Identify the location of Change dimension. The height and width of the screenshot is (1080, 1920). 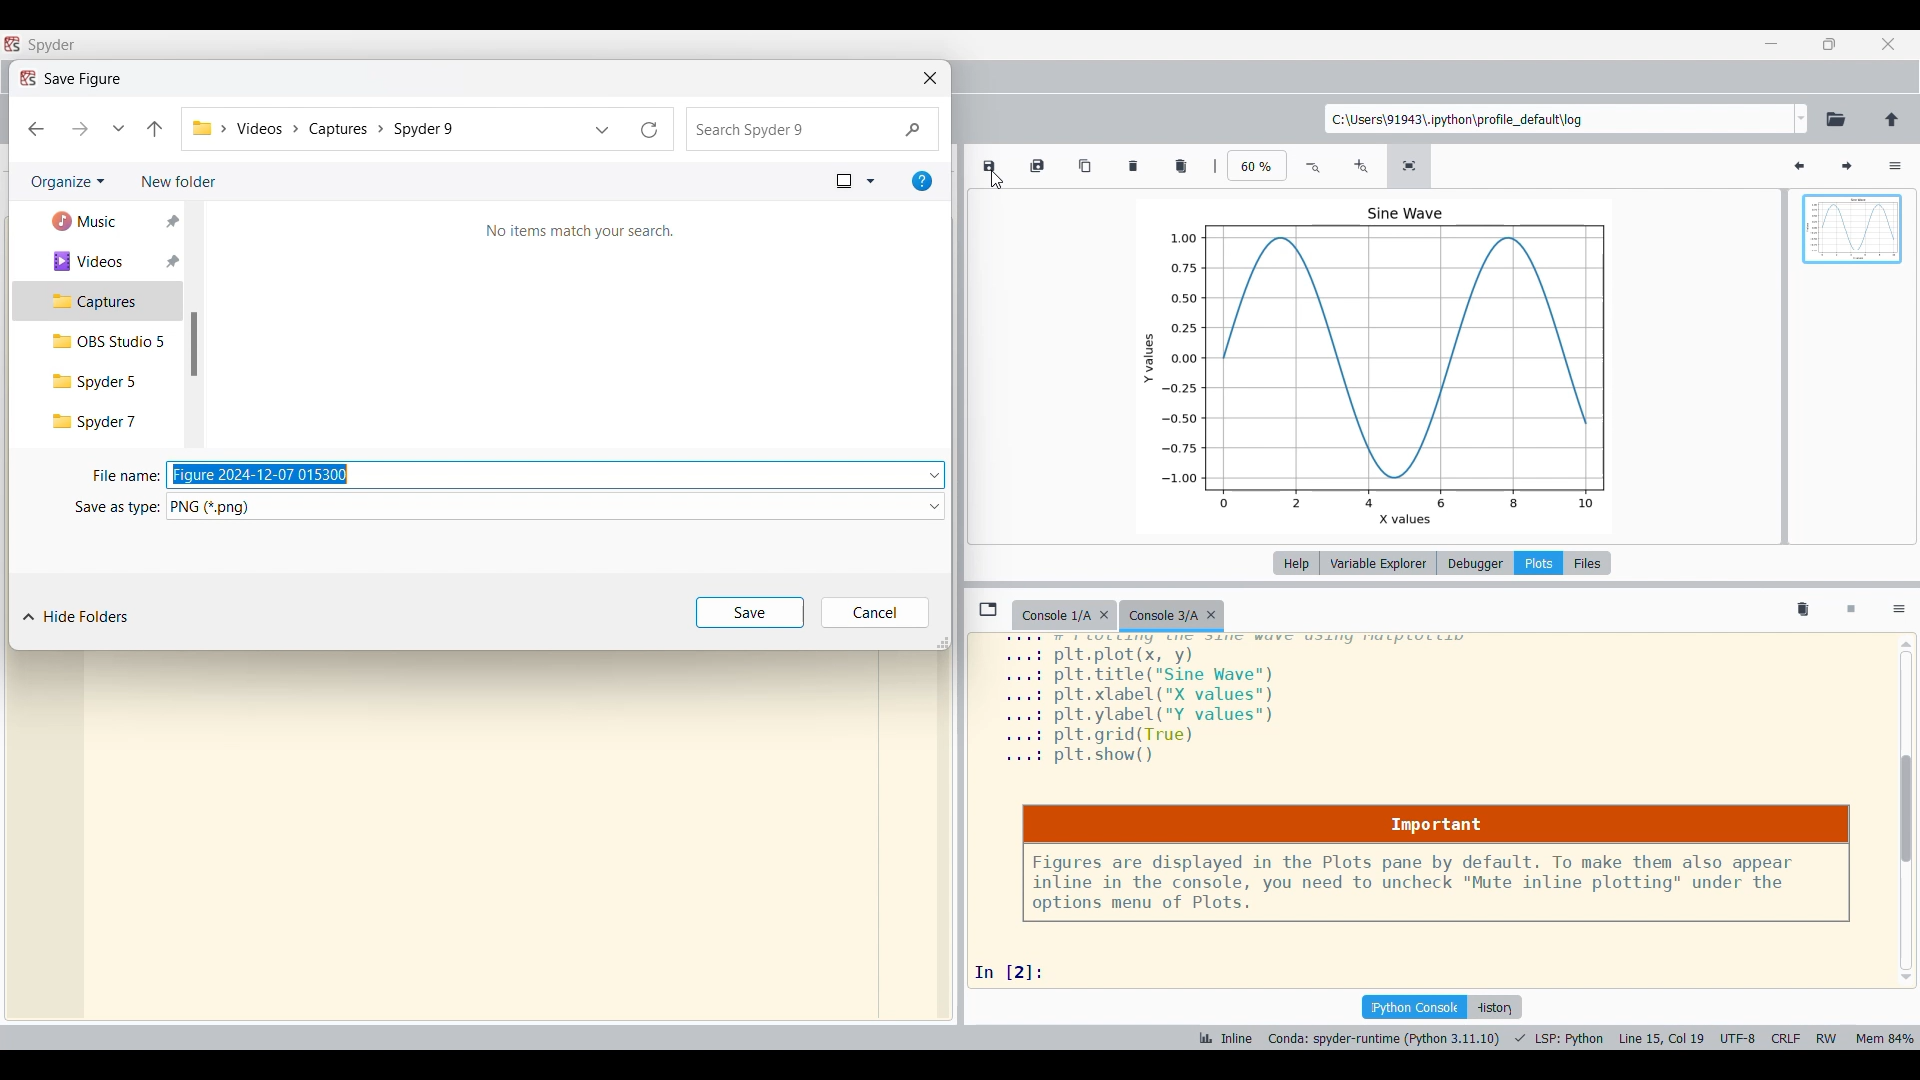
(942, 643).